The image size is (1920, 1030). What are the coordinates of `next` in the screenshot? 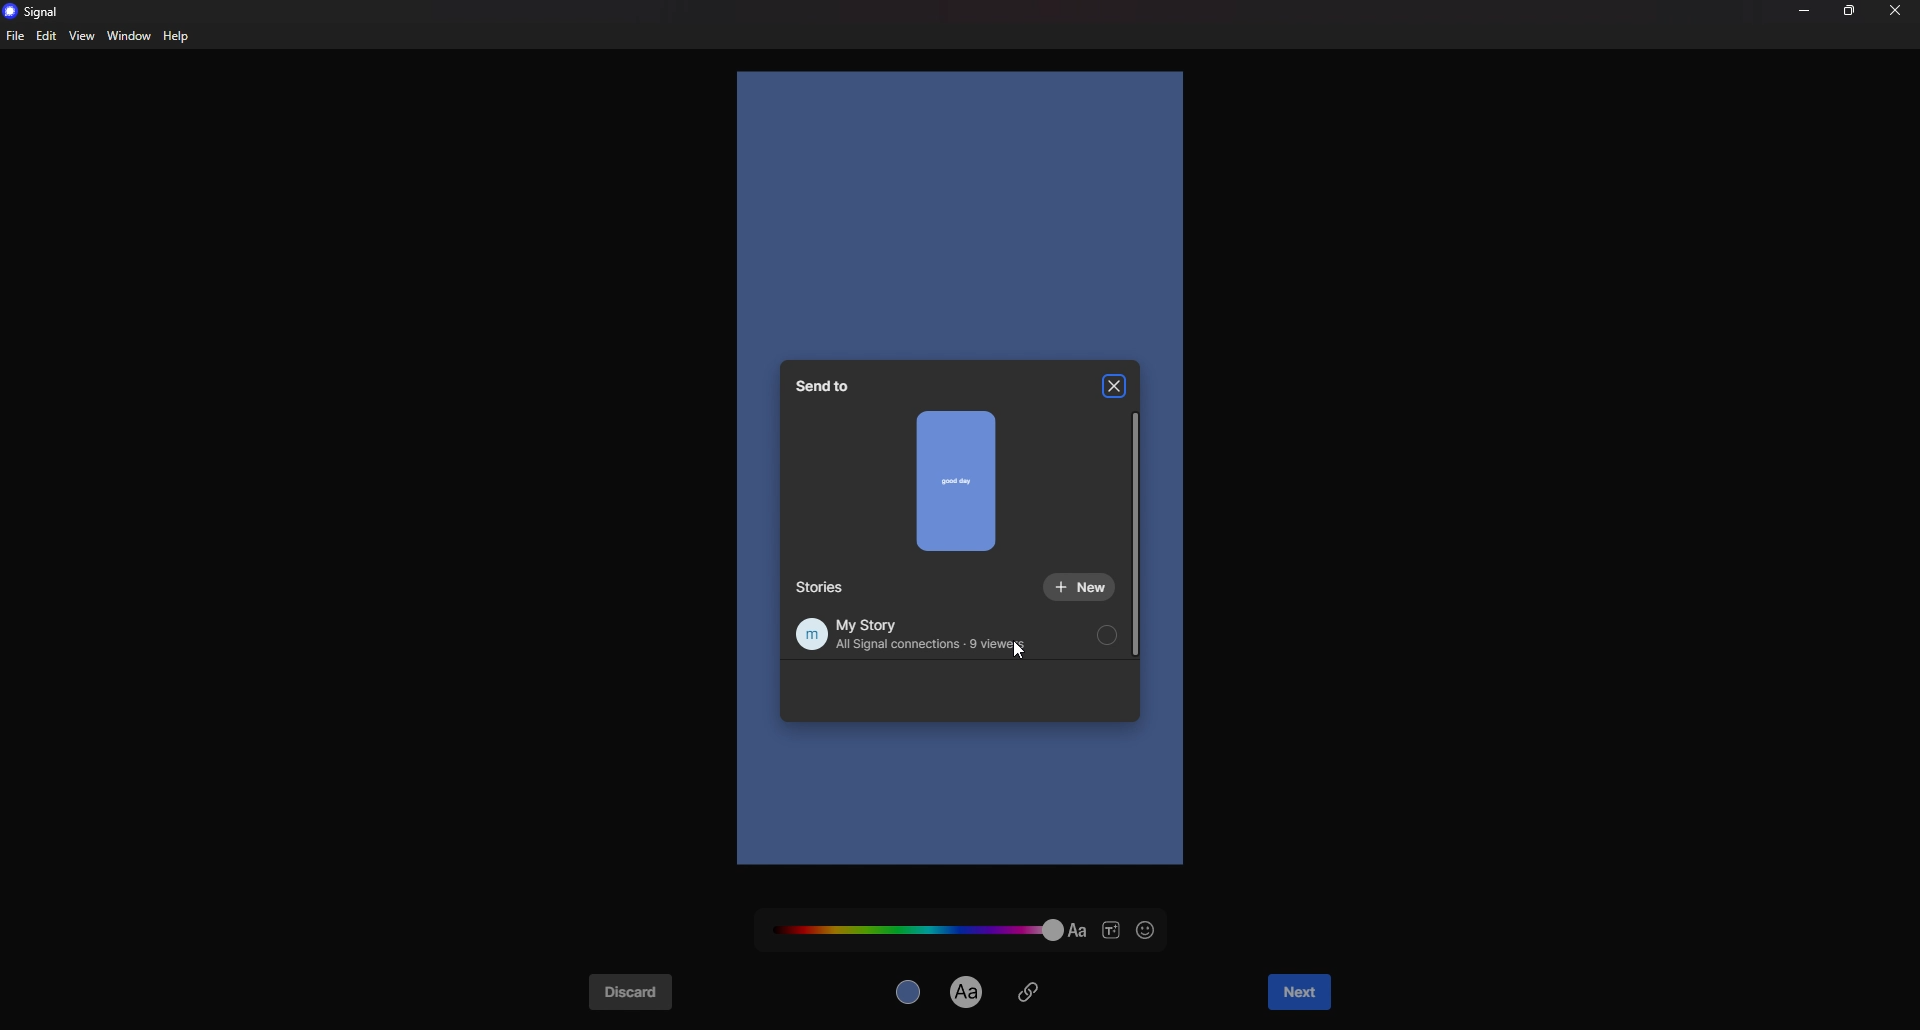 It's located at (1302, 993).